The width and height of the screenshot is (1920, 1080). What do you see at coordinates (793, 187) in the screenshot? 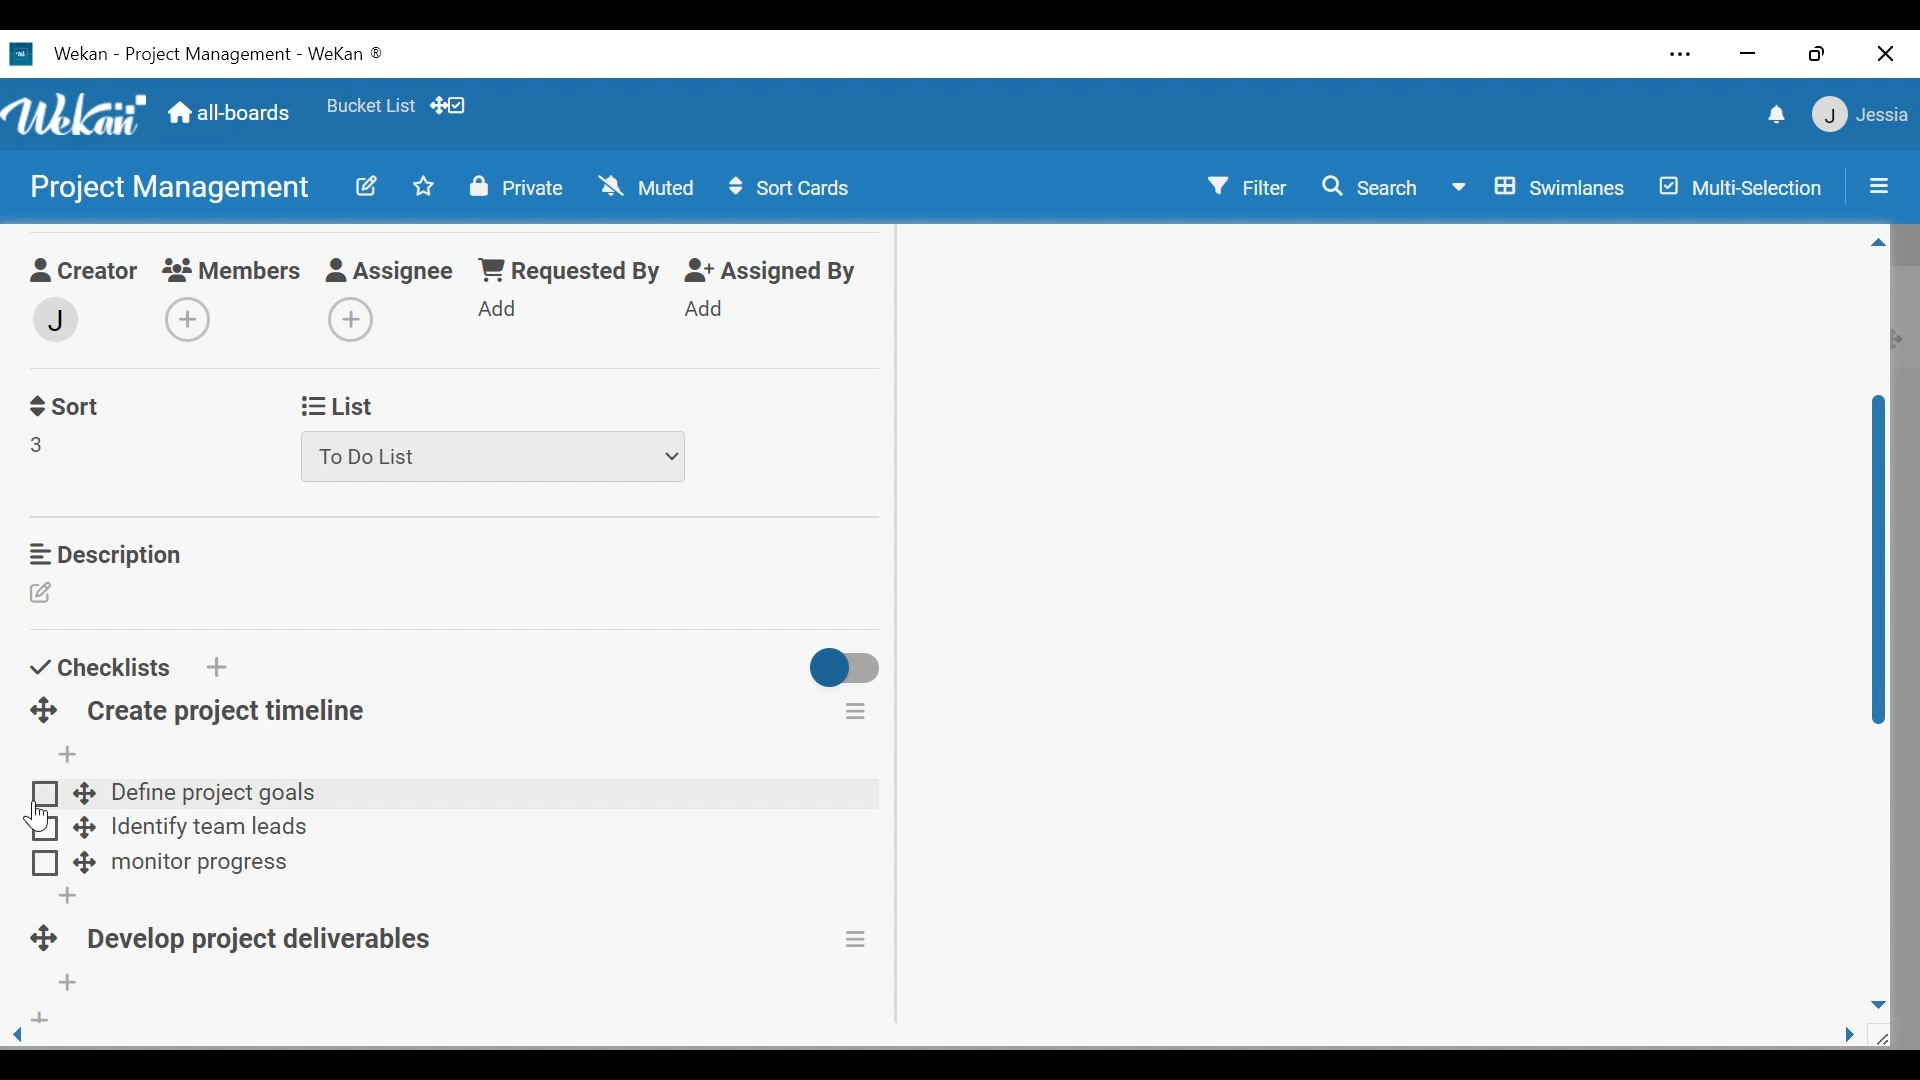
I see `Sort Cards` at bounding box center [793, 187].